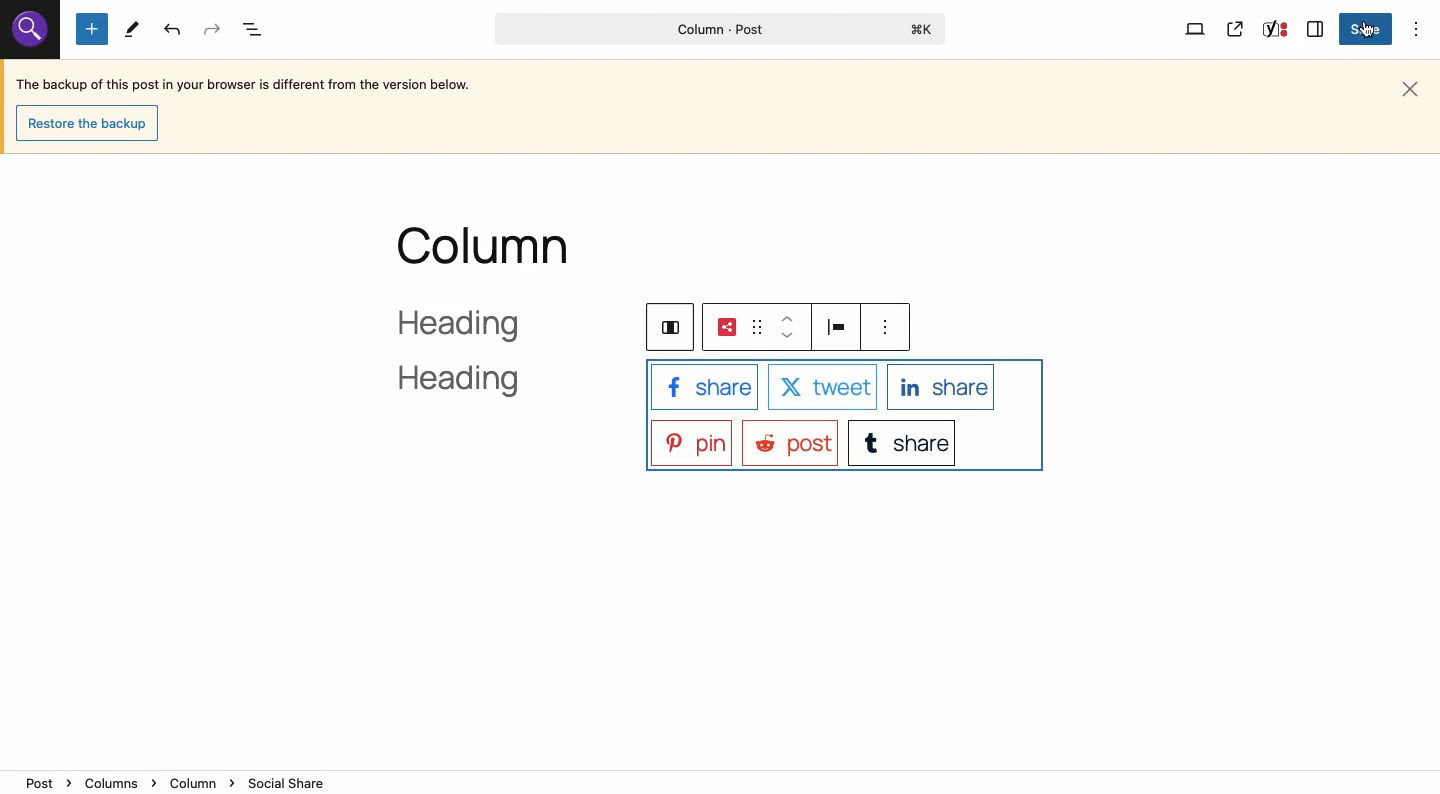 The height and width of the screenshot is (794, 1440). I want to click on column, so click(486, 246).